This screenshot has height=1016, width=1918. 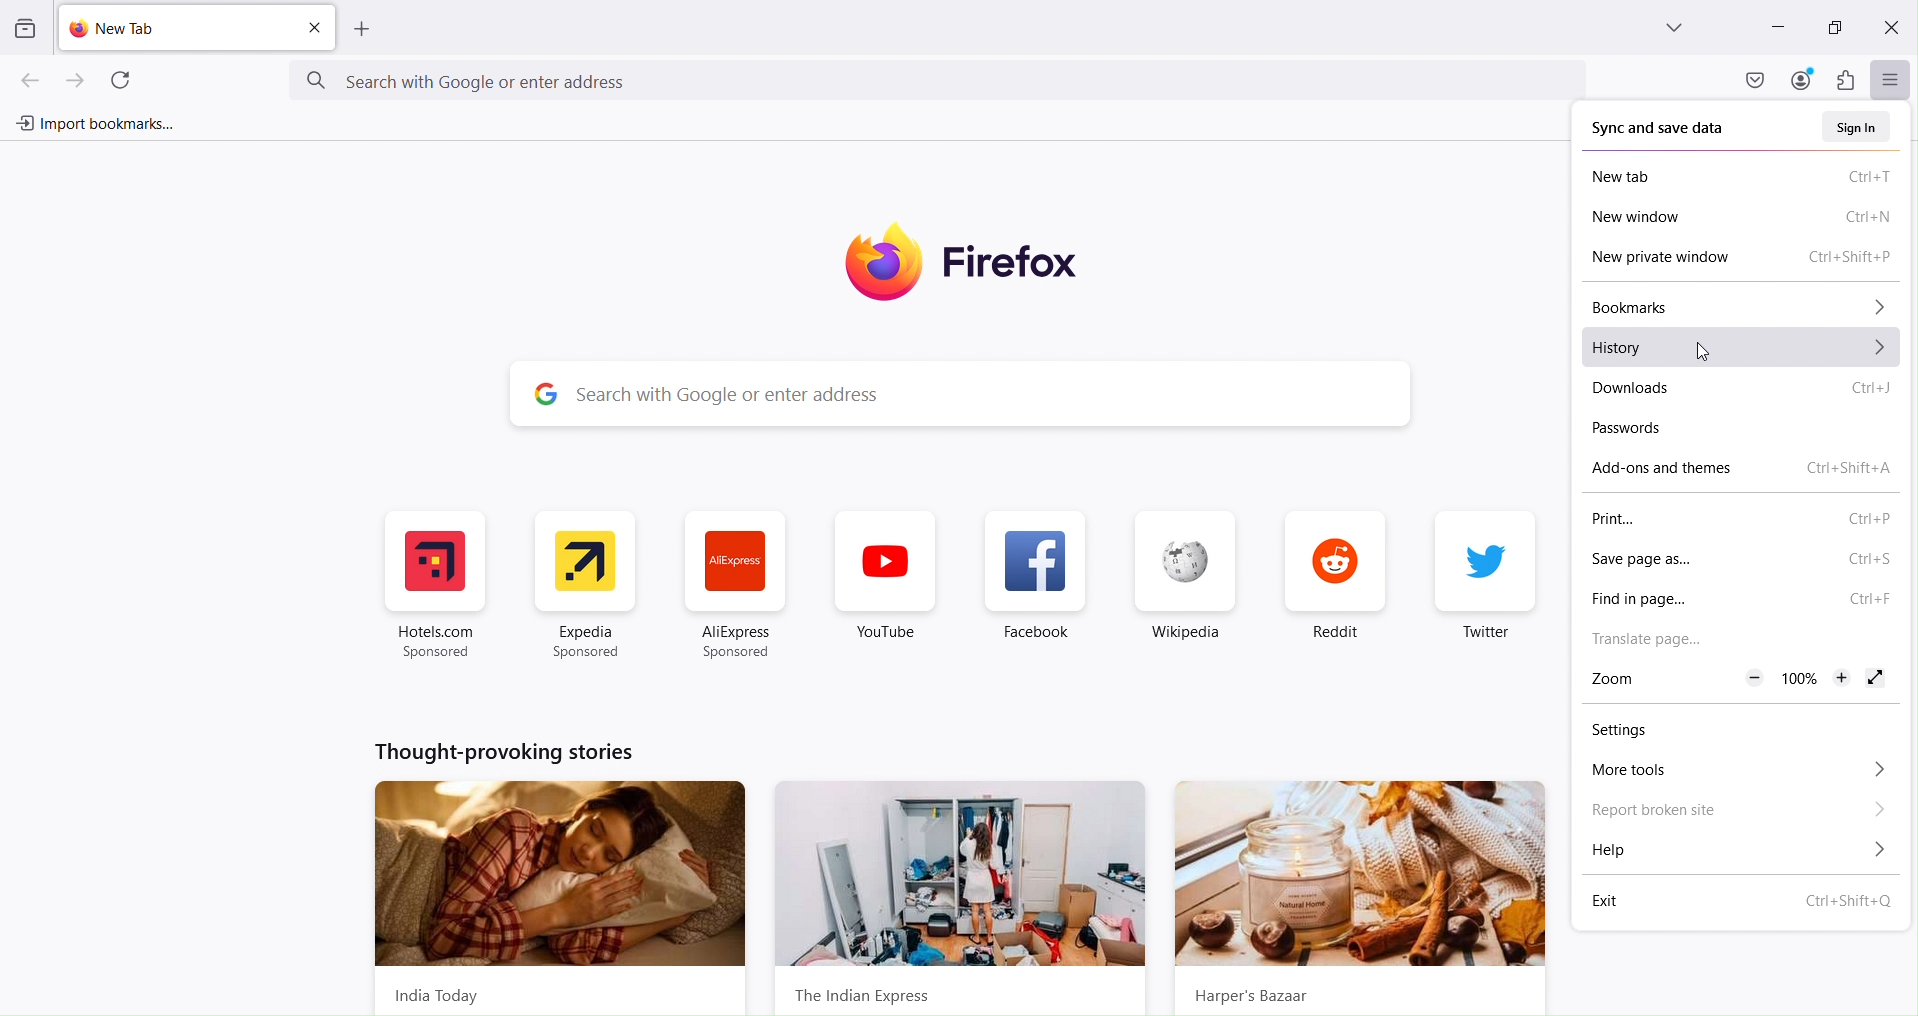 What do you see at coordinates (1891, 26) in the screenshot?
I see `Close` at bounding box center [1891, 26].